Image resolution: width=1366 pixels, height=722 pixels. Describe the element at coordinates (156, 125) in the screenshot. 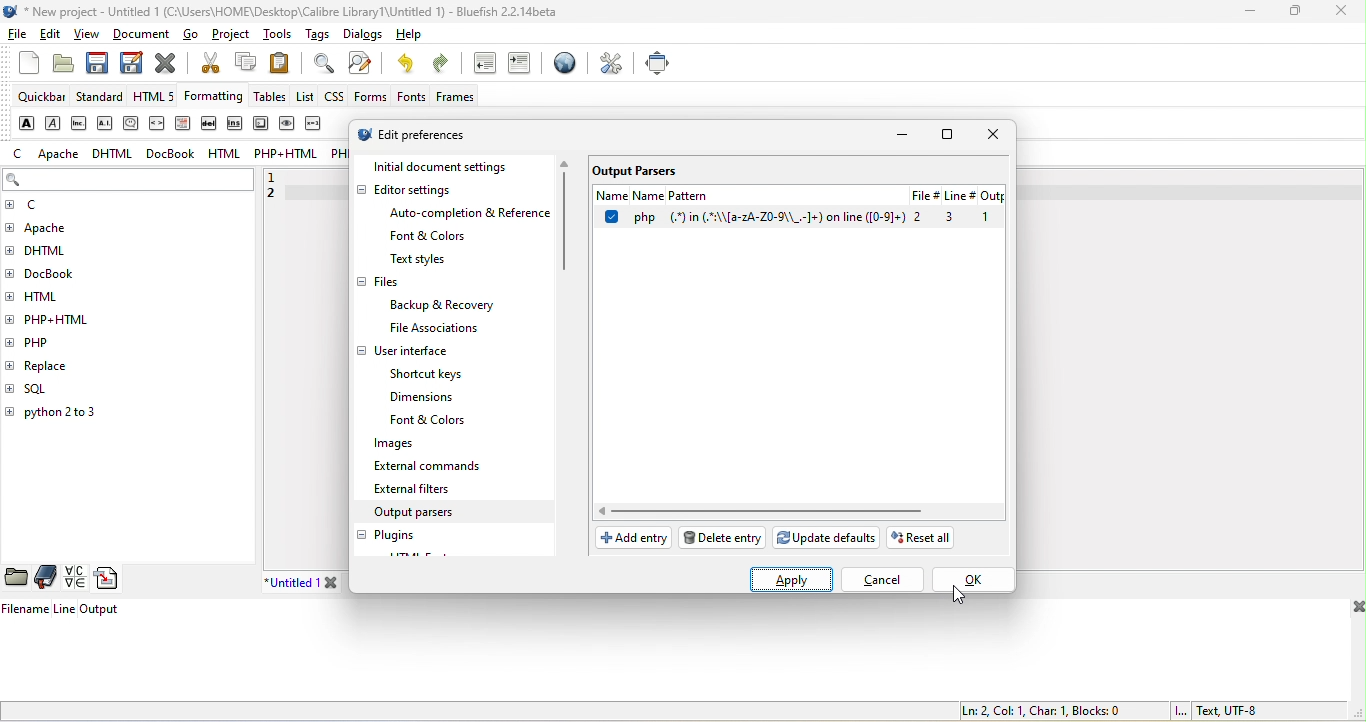

I see `code` at that location.